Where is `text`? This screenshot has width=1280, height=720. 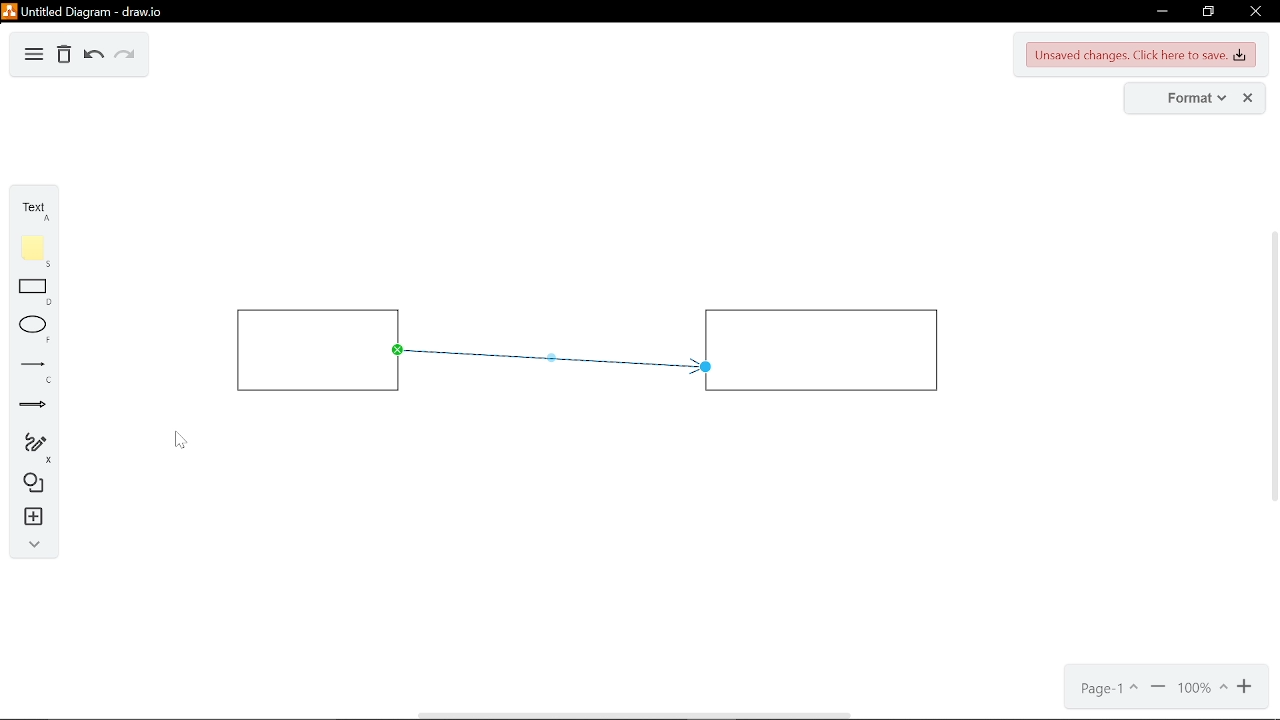
text is located at coordinates (28, 208).